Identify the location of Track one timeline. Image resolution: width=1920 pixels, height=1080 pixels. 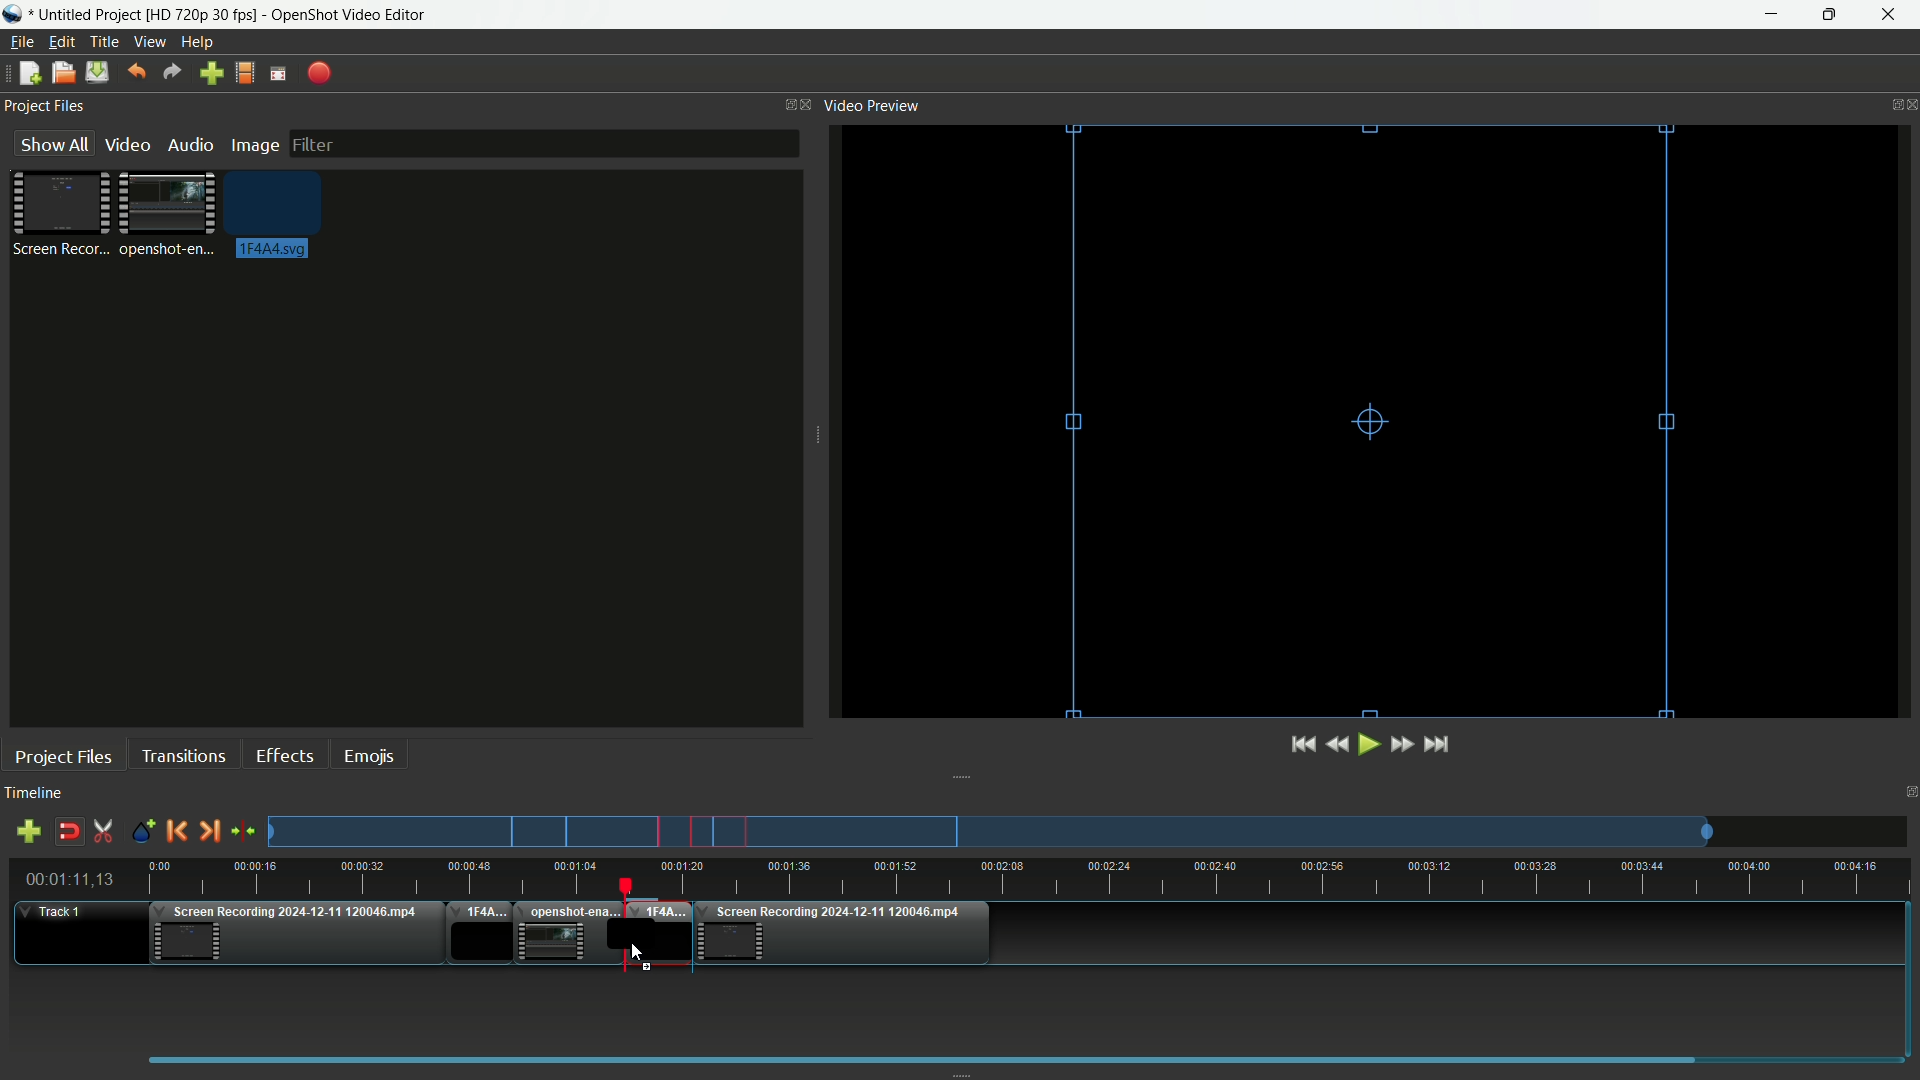
(56, 913).